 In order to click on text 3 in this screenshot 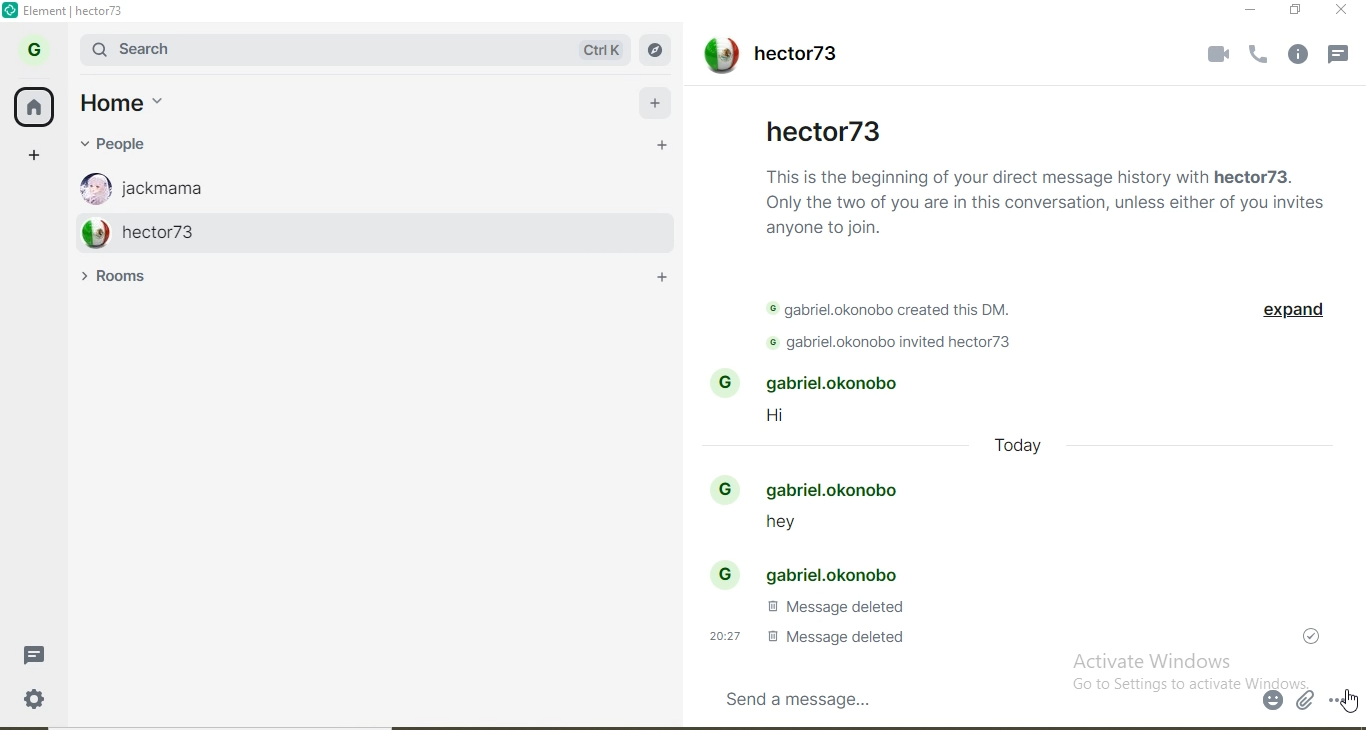, I will do `click(901, 344)`.